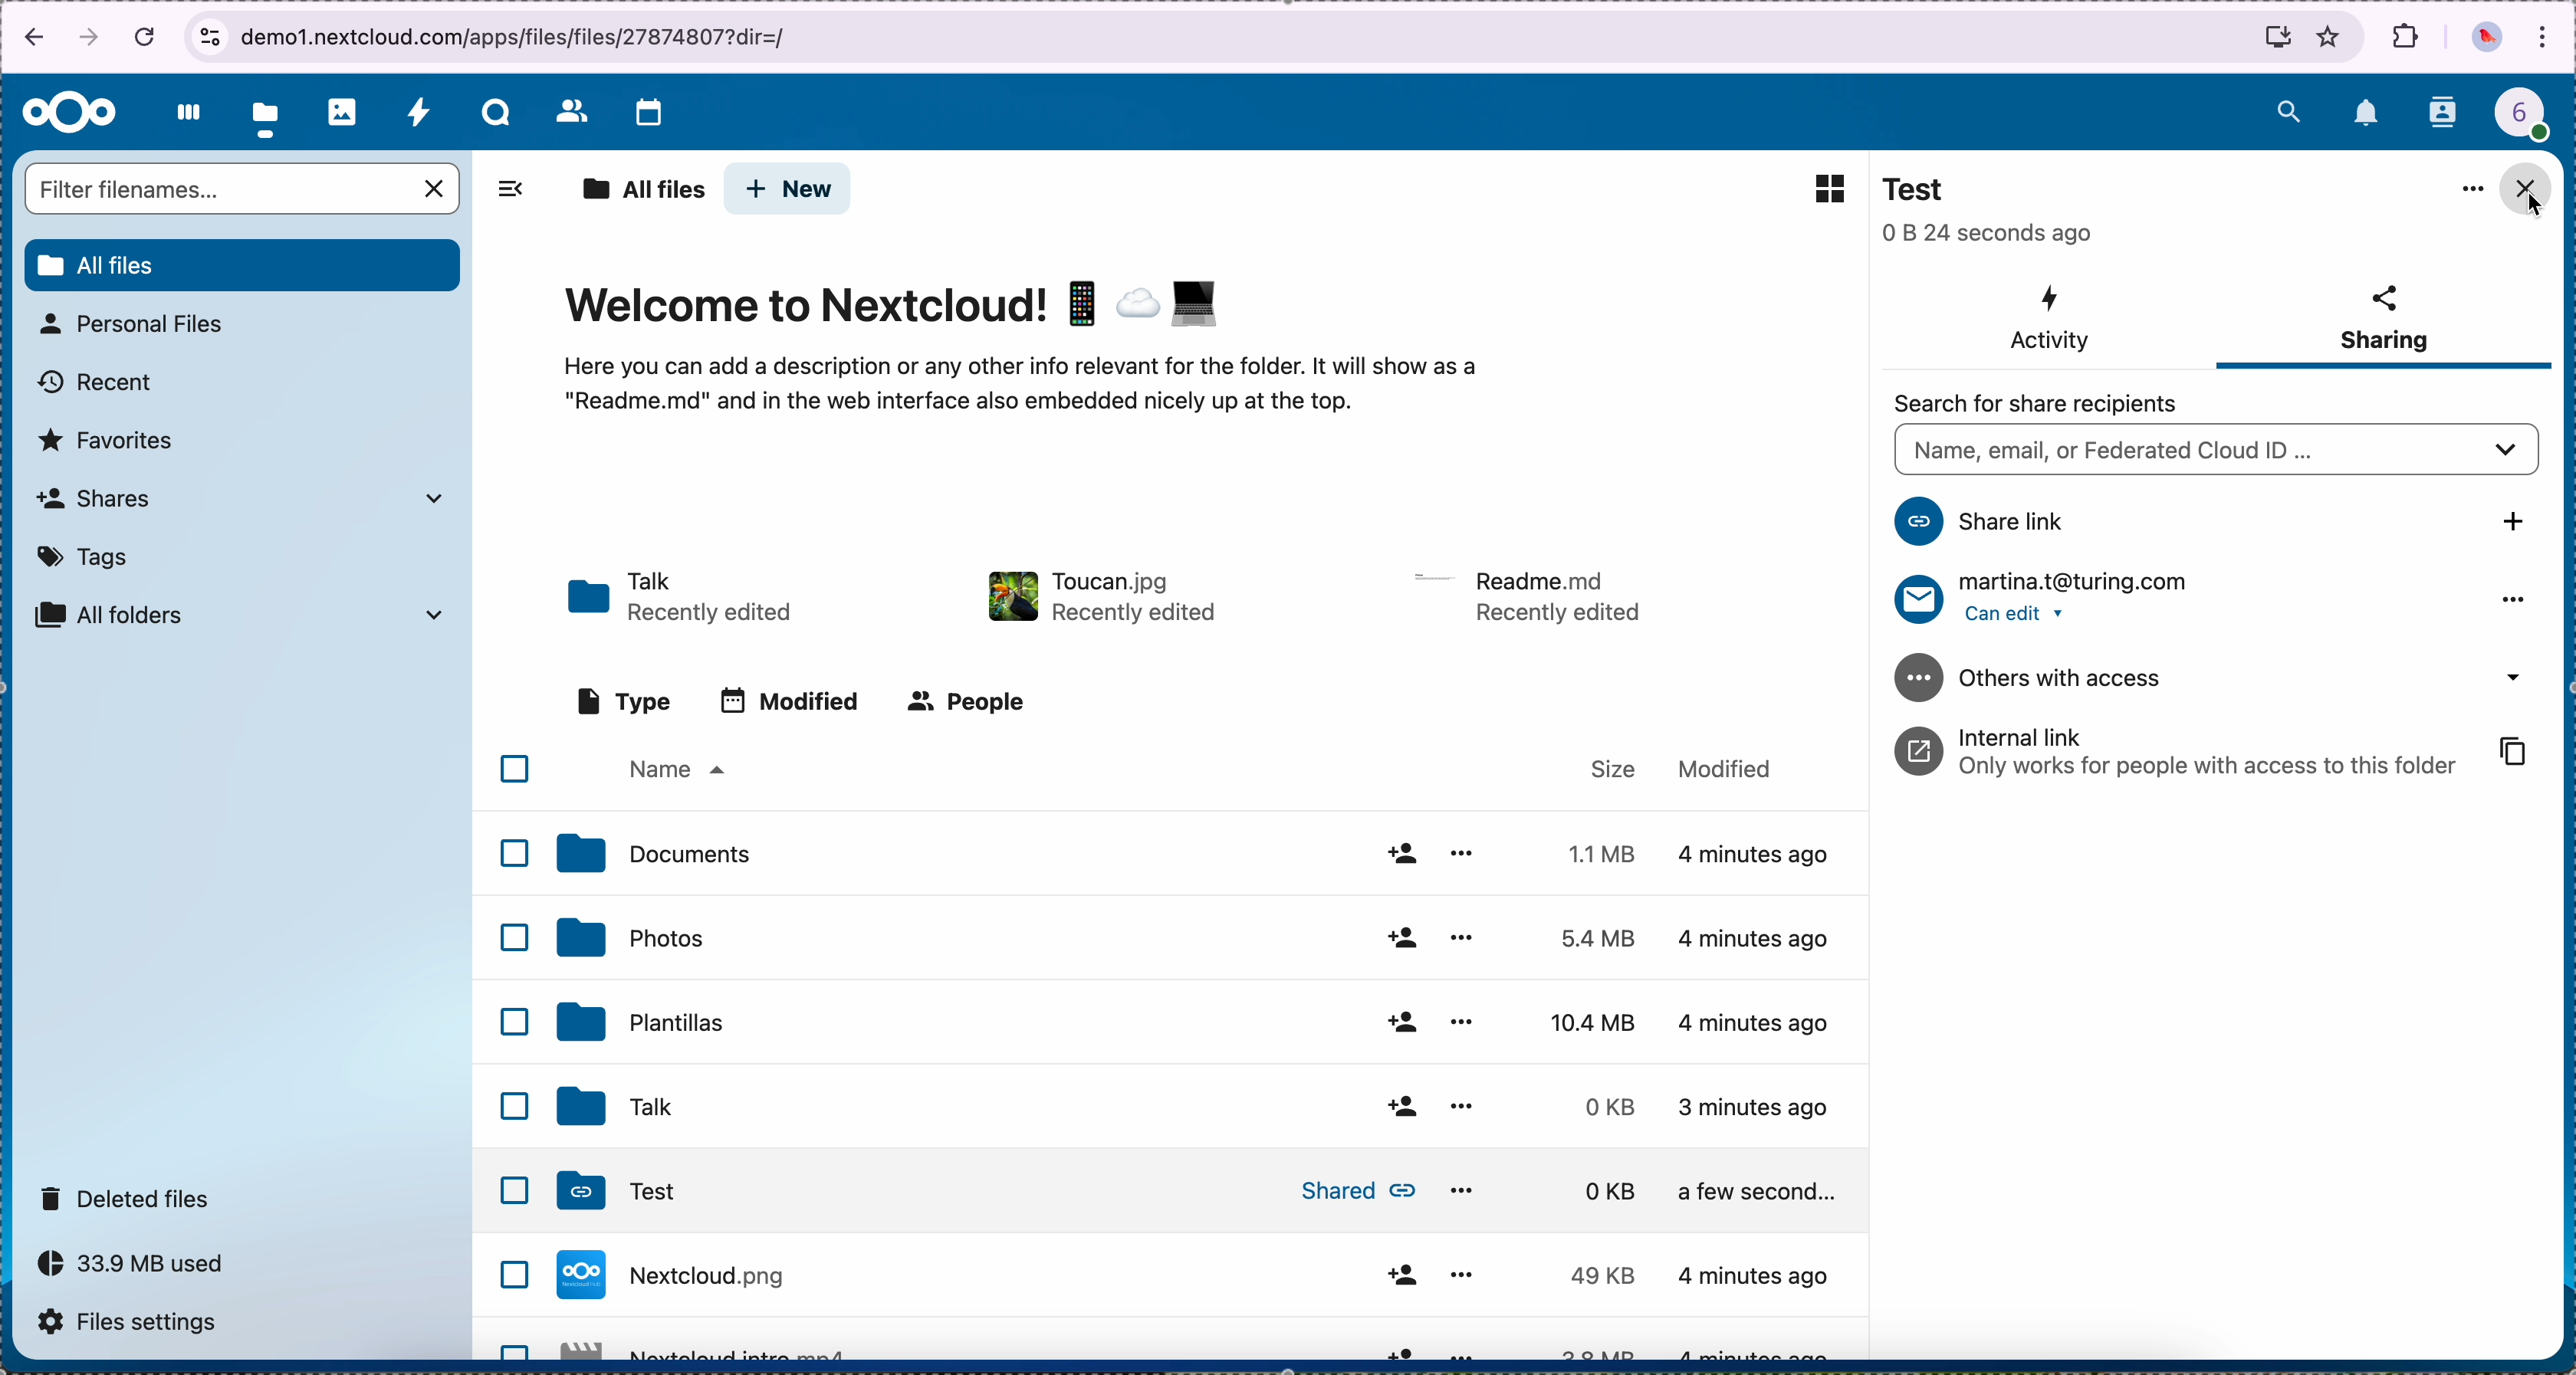 This screenshot has width=2576, height=1375. What do you see at coordinates (209, 37) in the screenshot?
I see `view site information` at bounding box center [209, 37].